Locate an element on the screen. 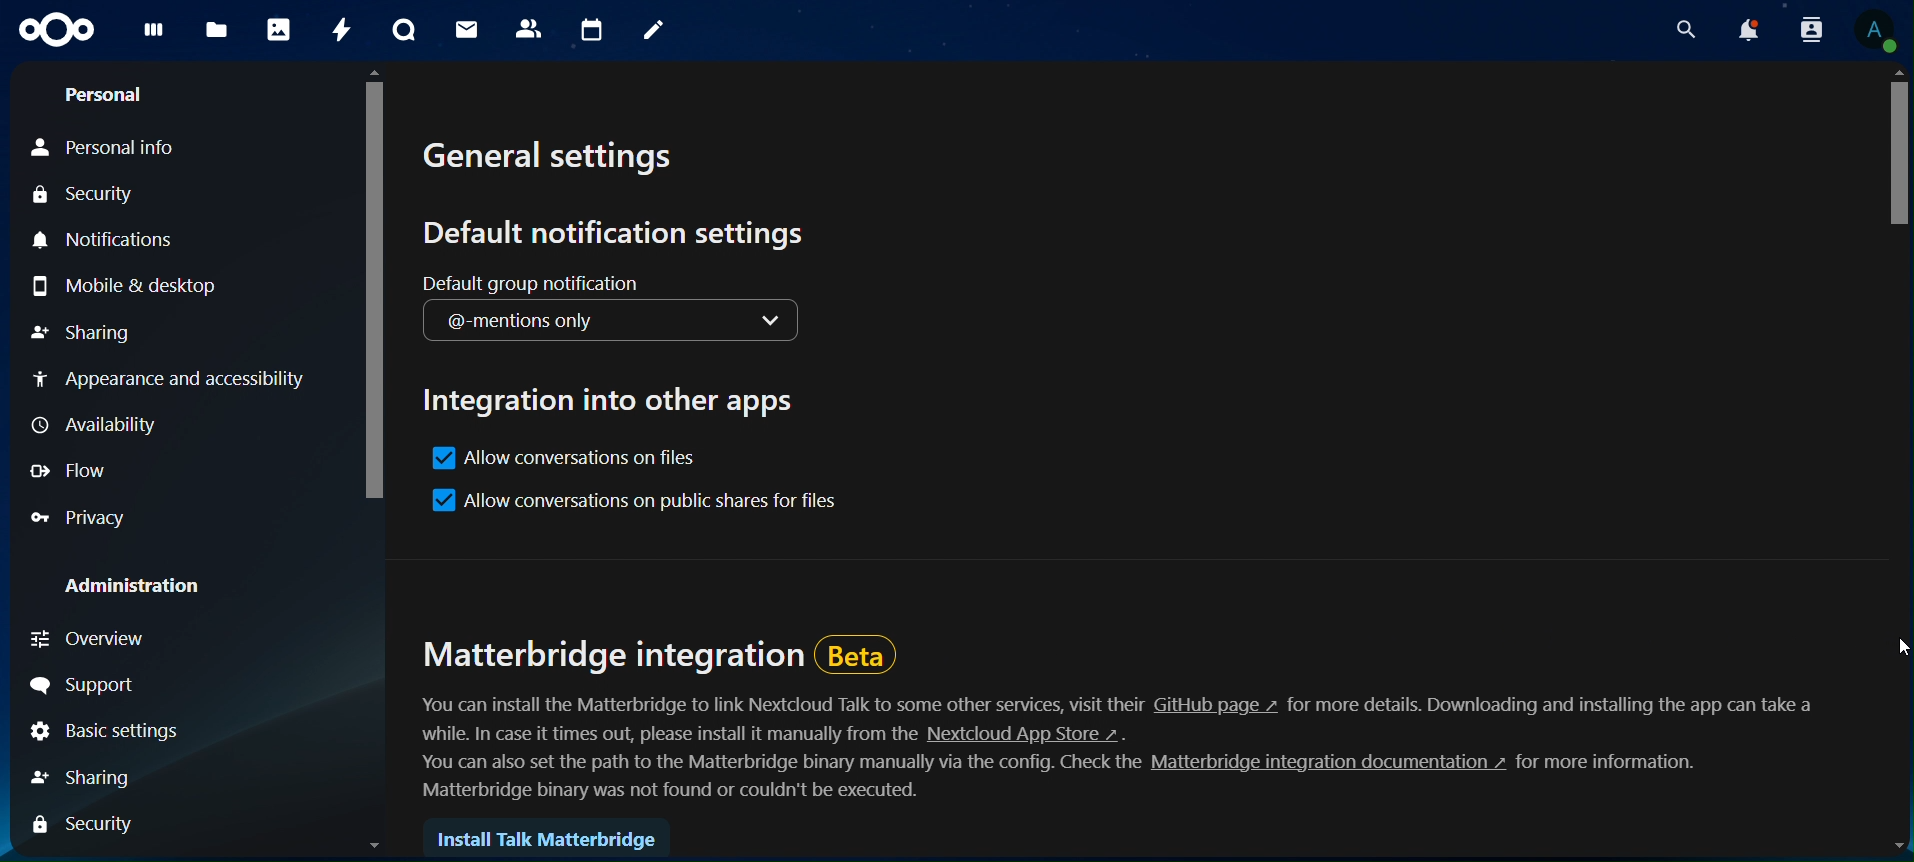  search is located at coordinates (1686, 30).